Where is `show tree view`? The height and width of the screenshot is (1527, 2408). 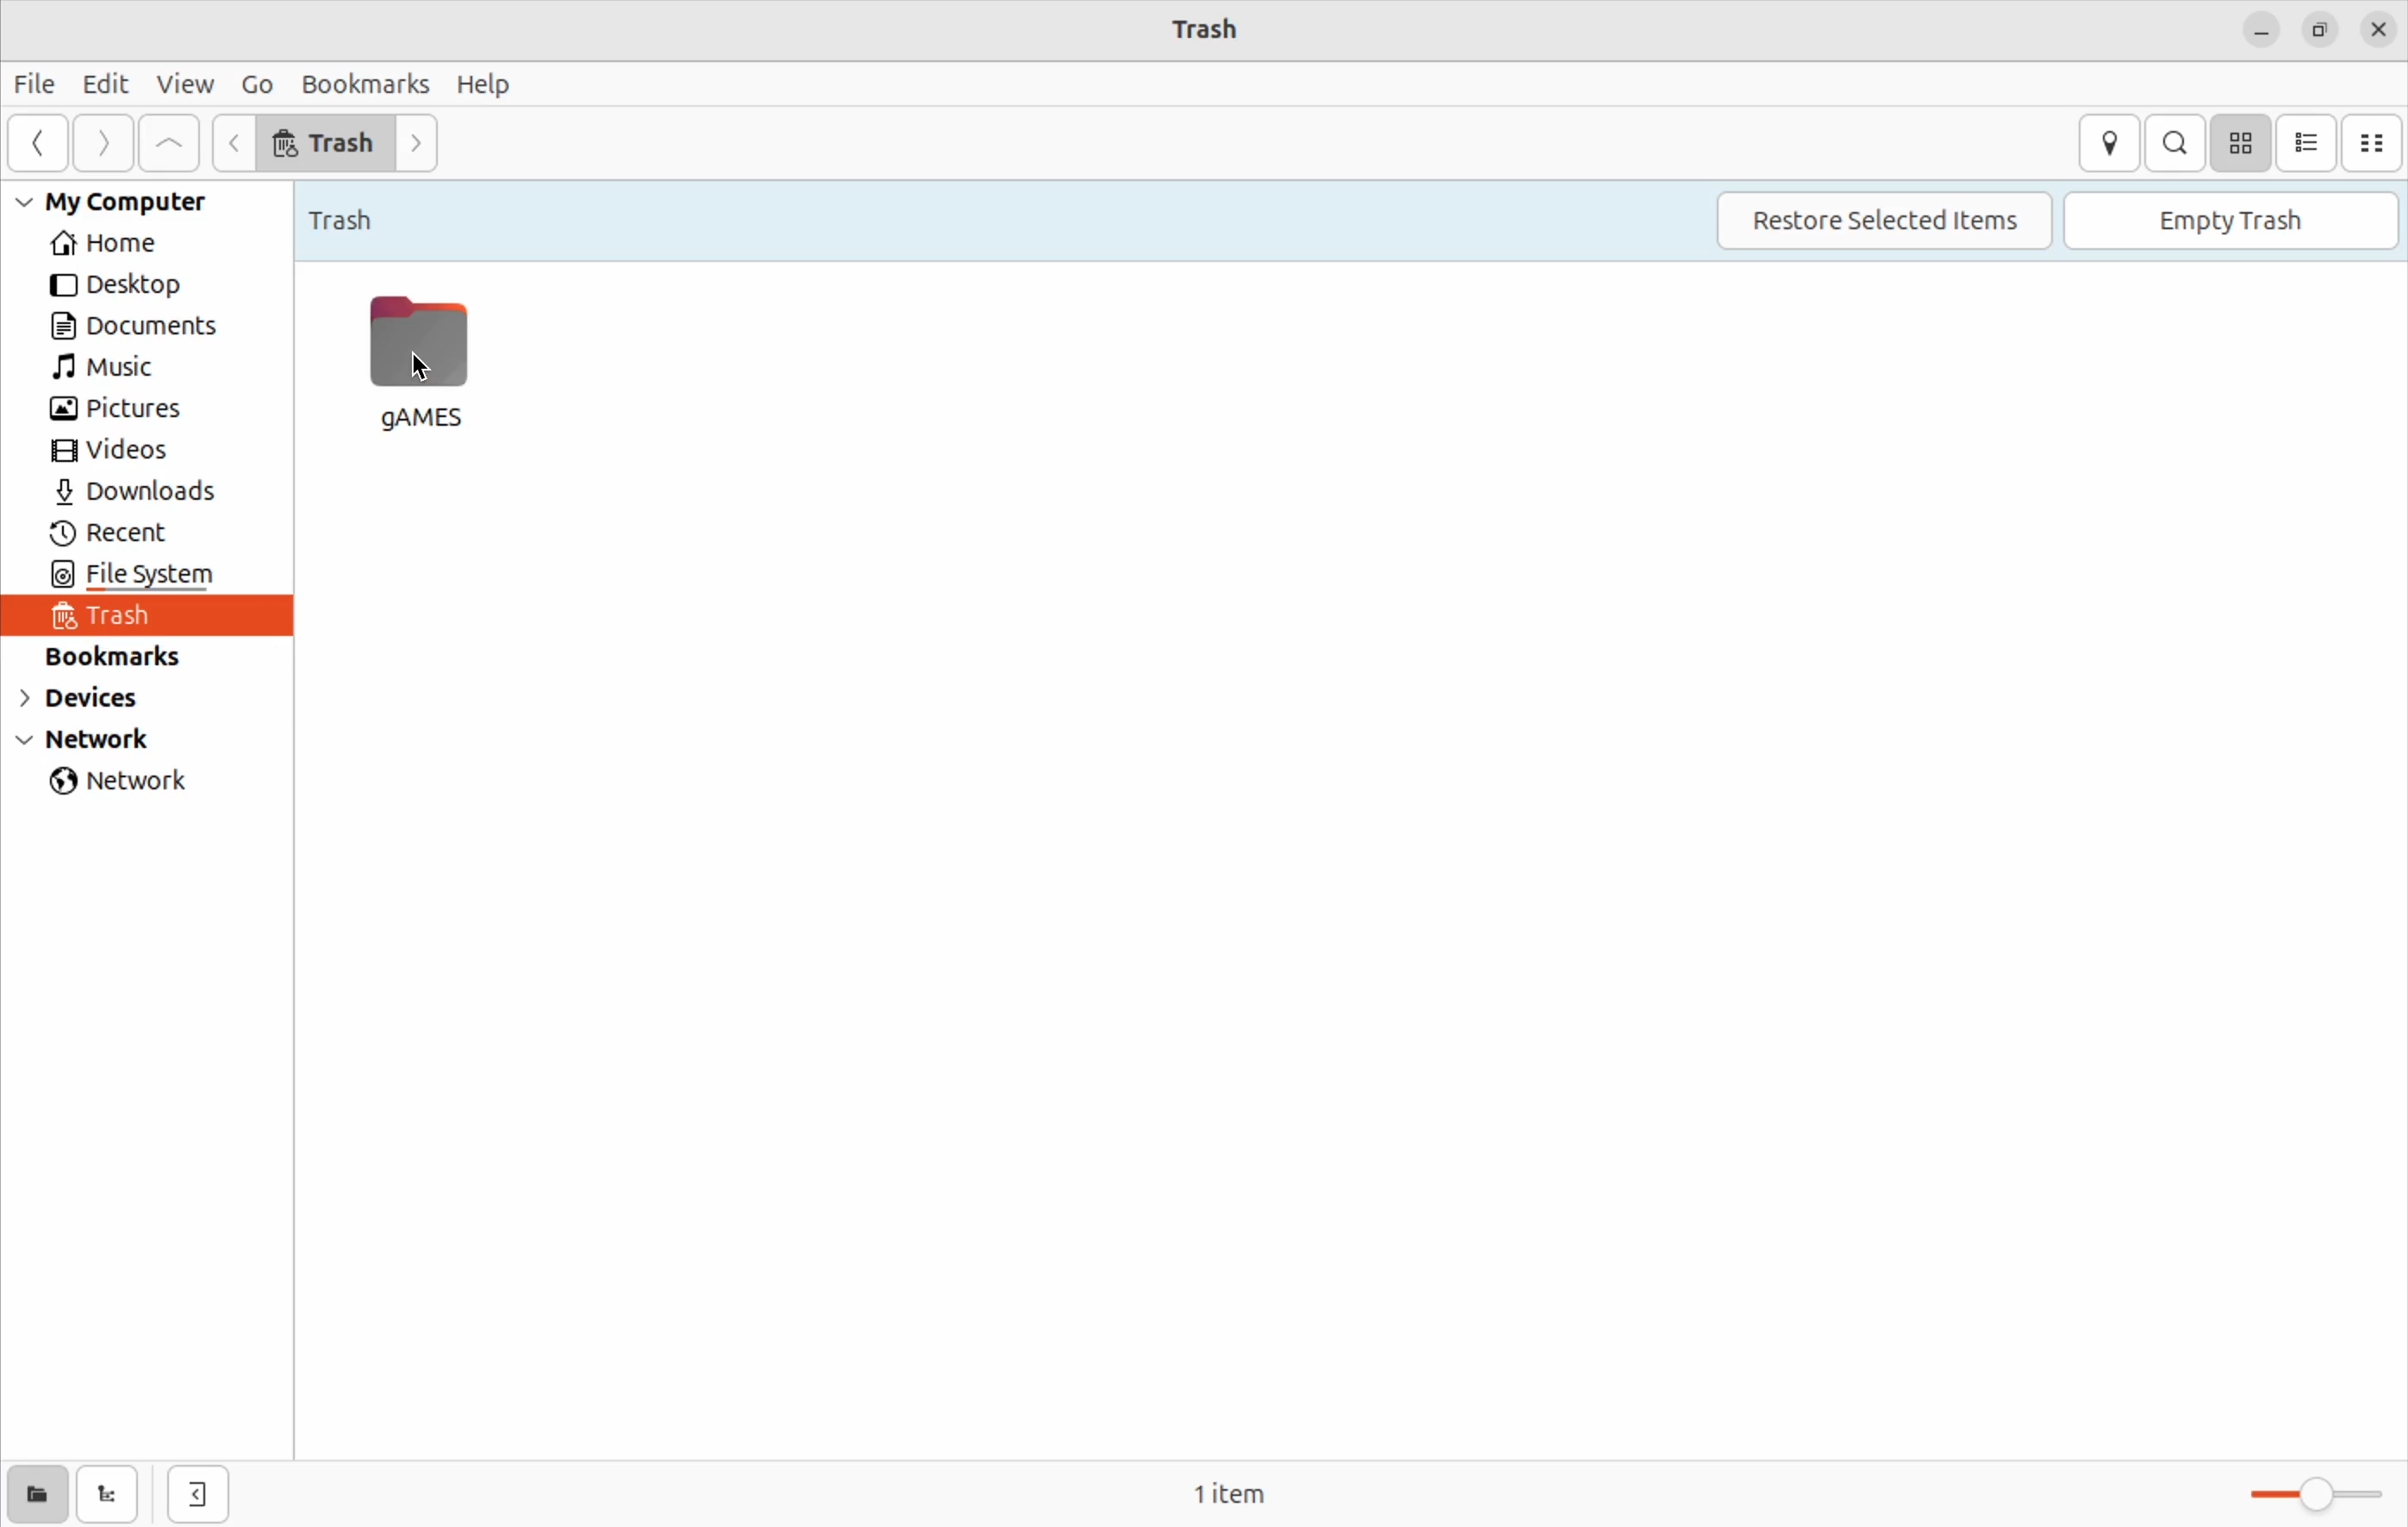
show tree view is located at coordinates (112, 1496).